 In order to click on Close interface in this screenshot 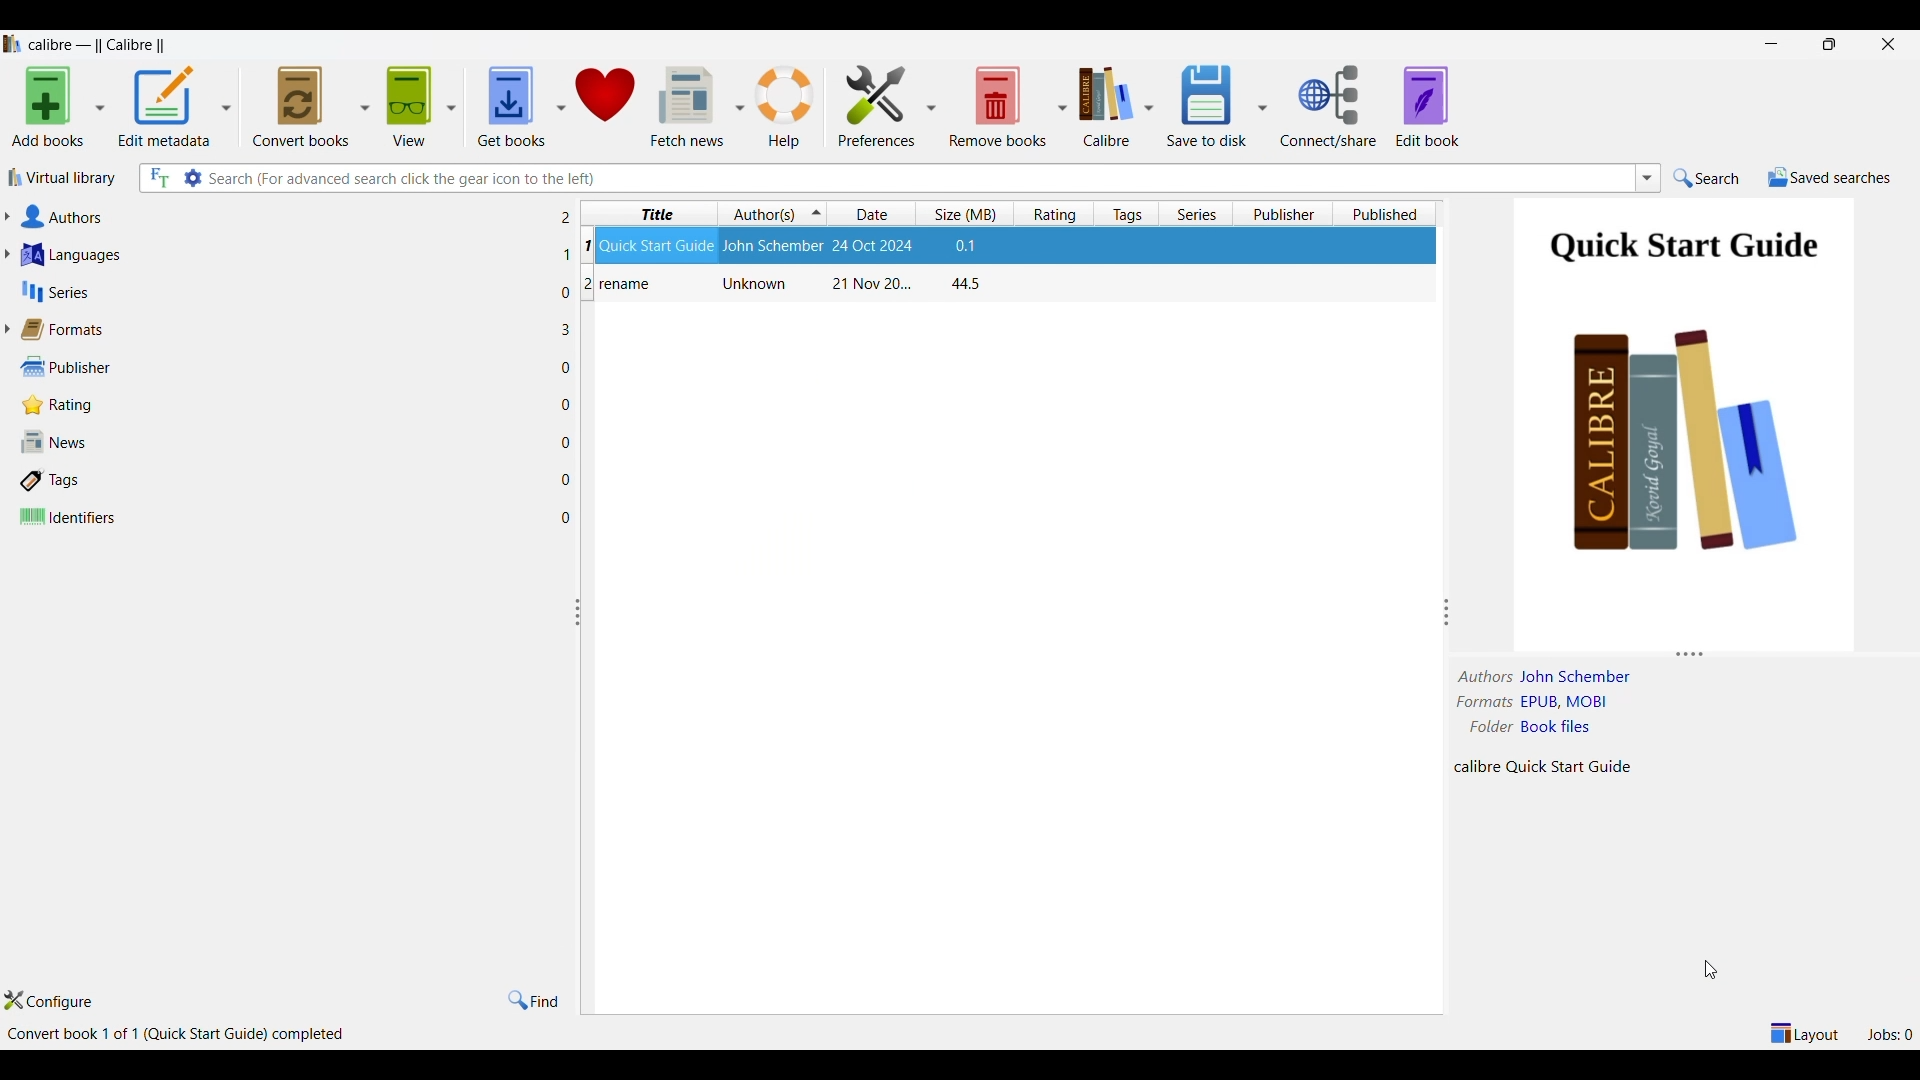, I will do `click(1888, 44)`.